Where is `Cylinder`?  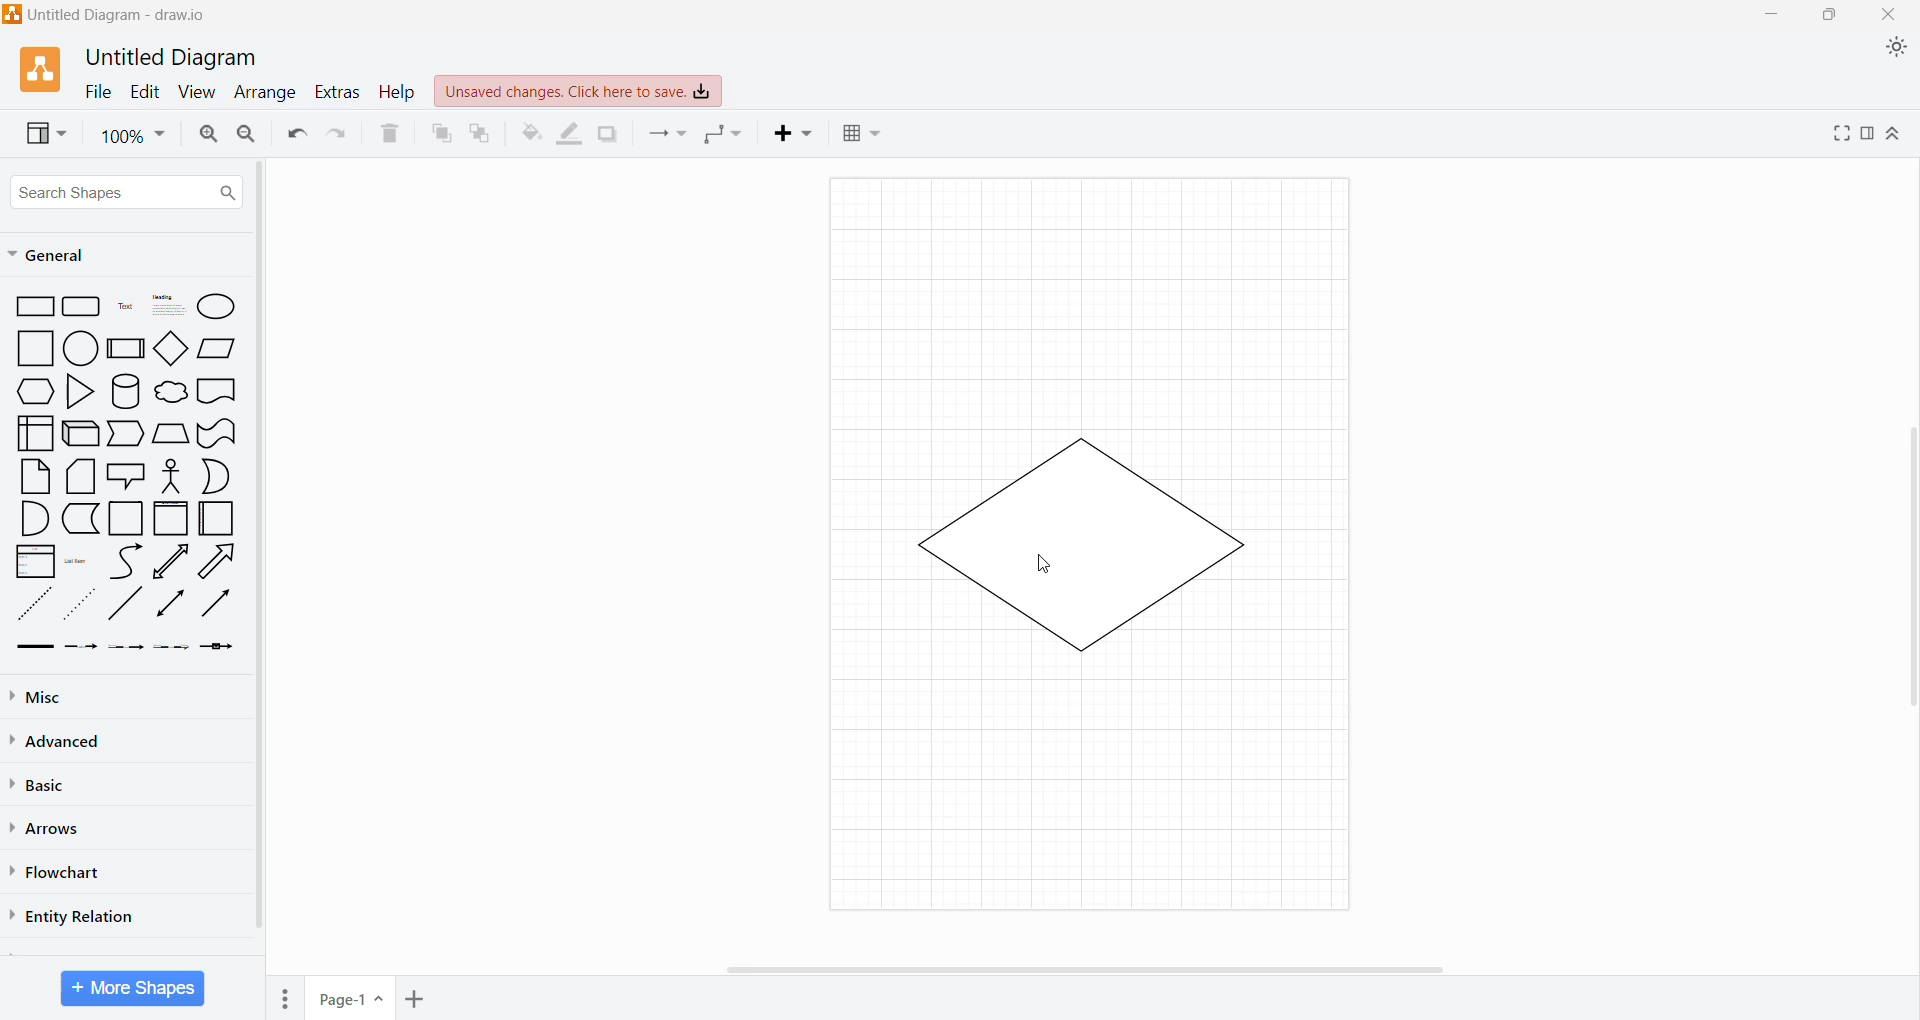
Cylinder is located at coordinates (126, 392).